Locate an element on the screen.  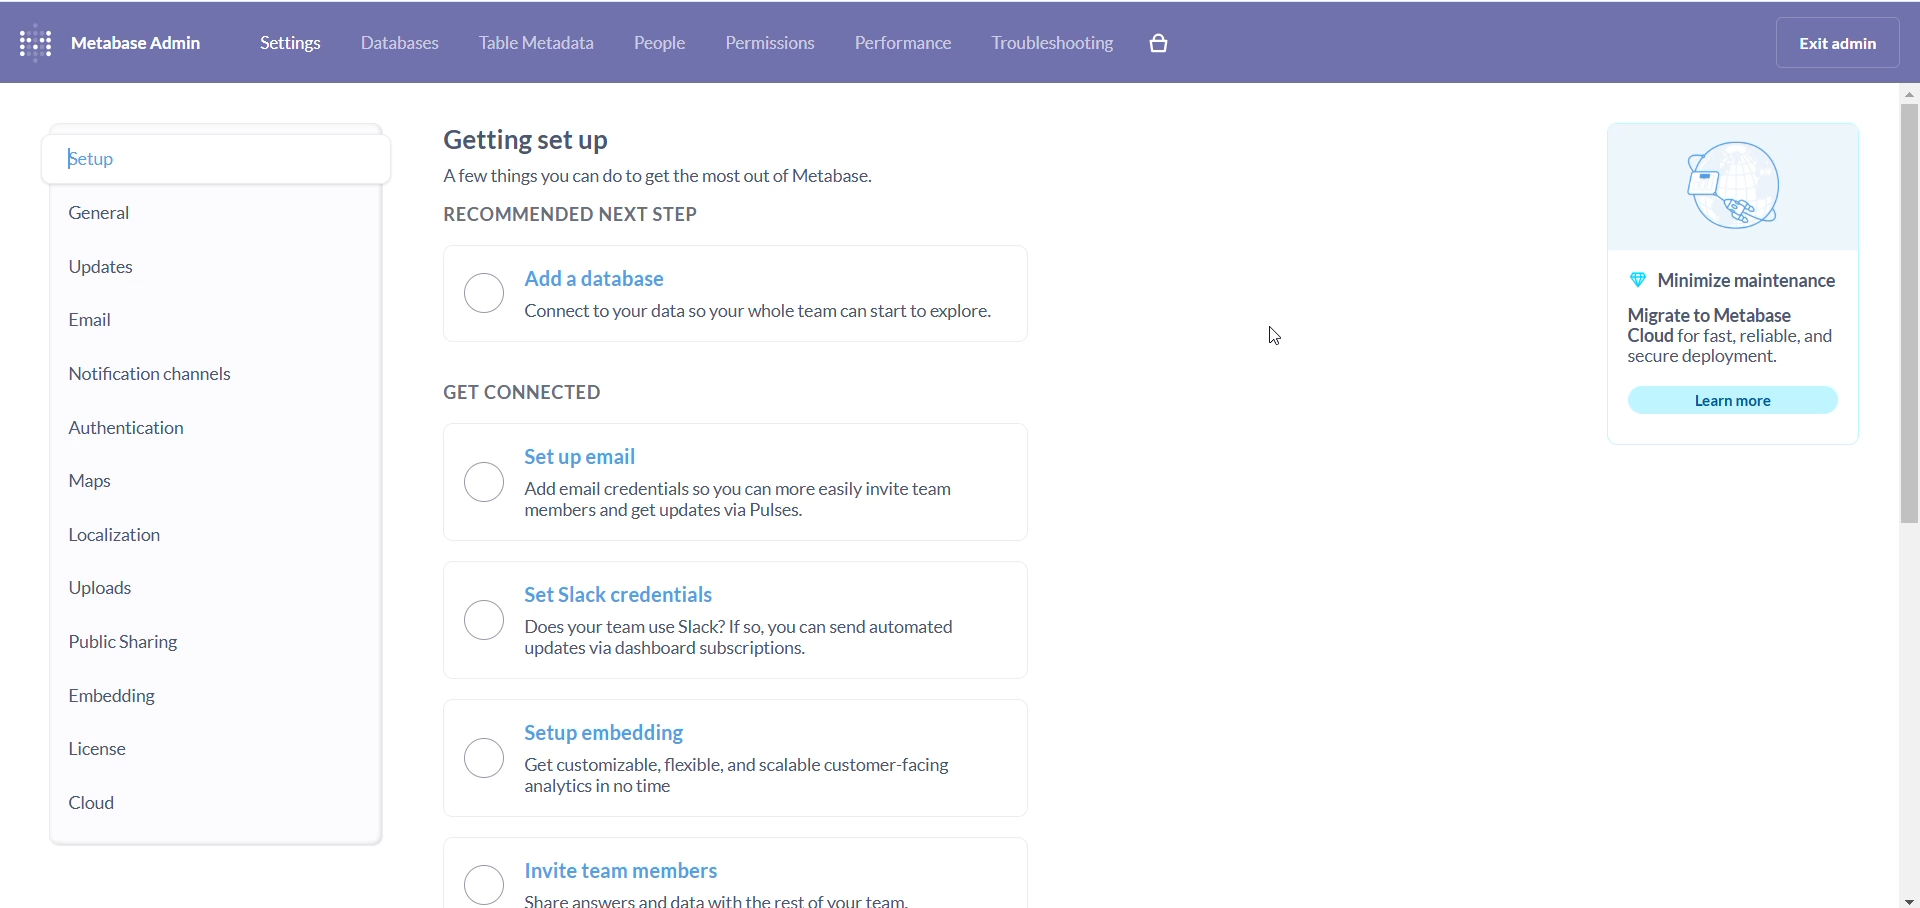
general is located at coordinates (100, 215).